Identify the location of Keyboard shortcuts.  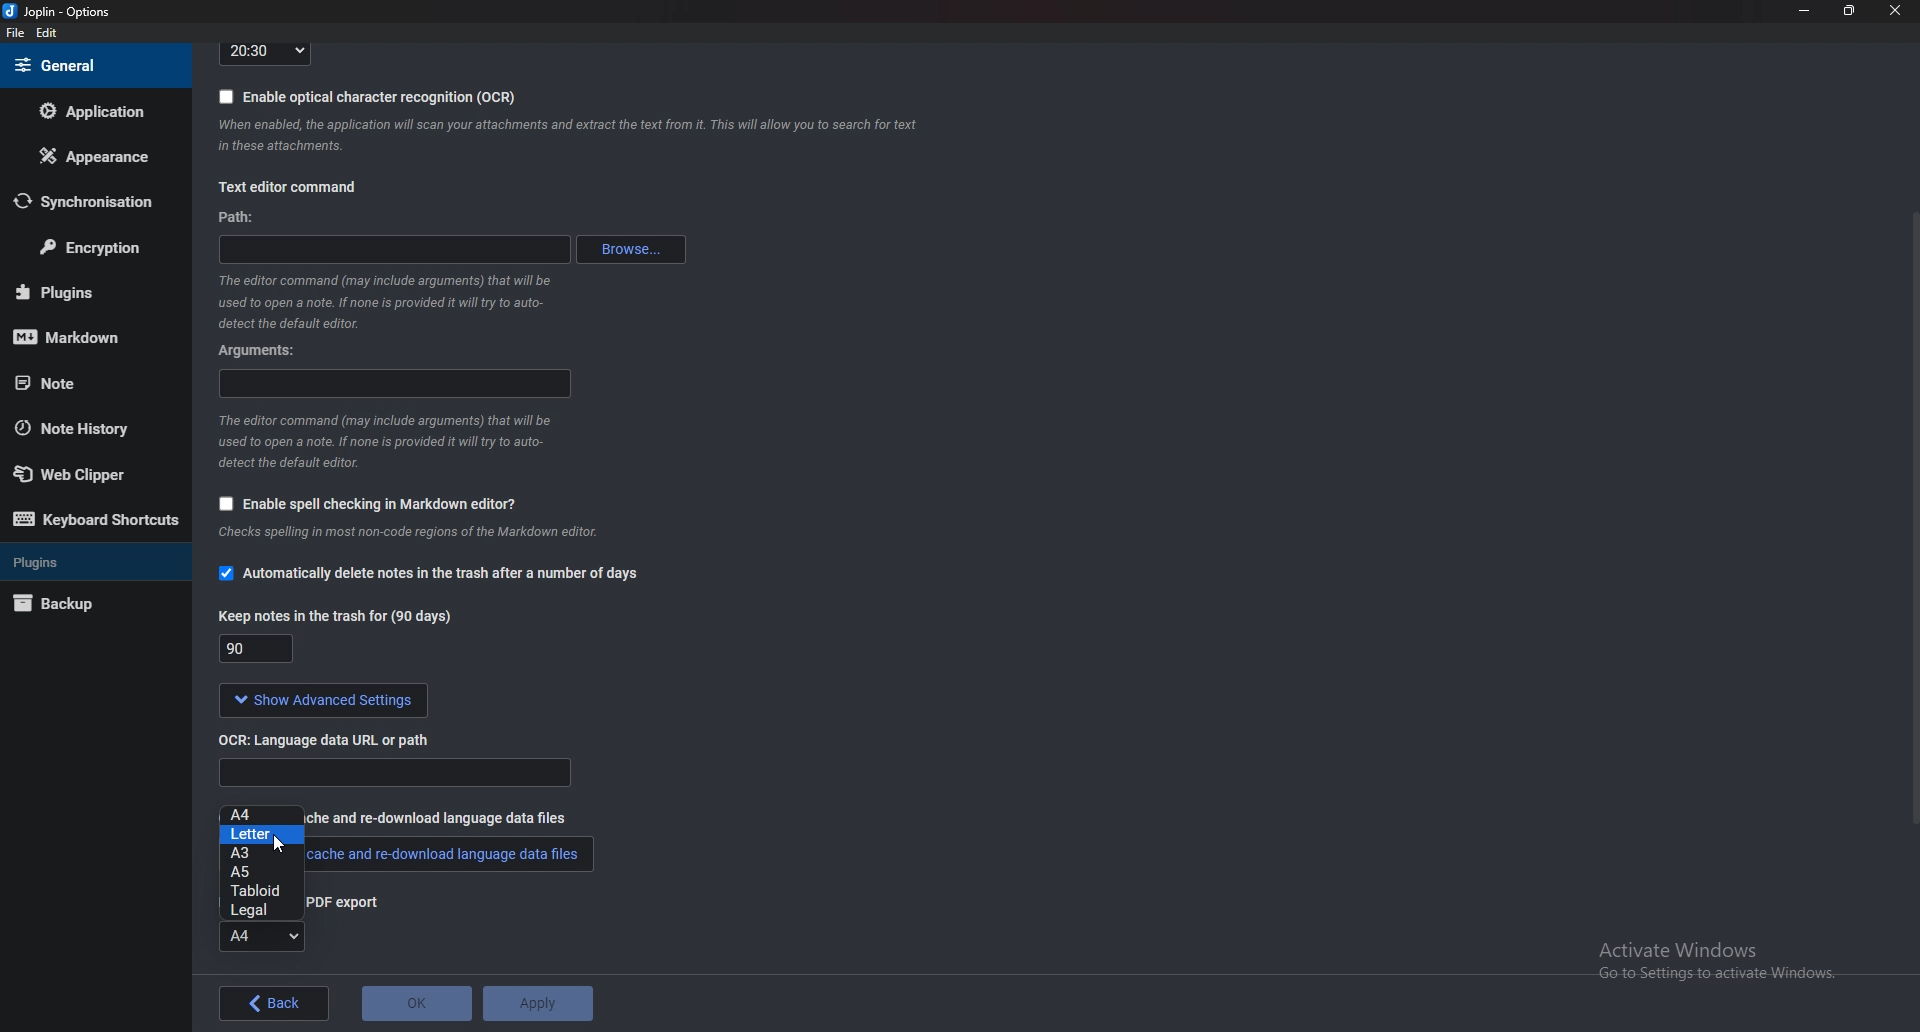
(95, 520).